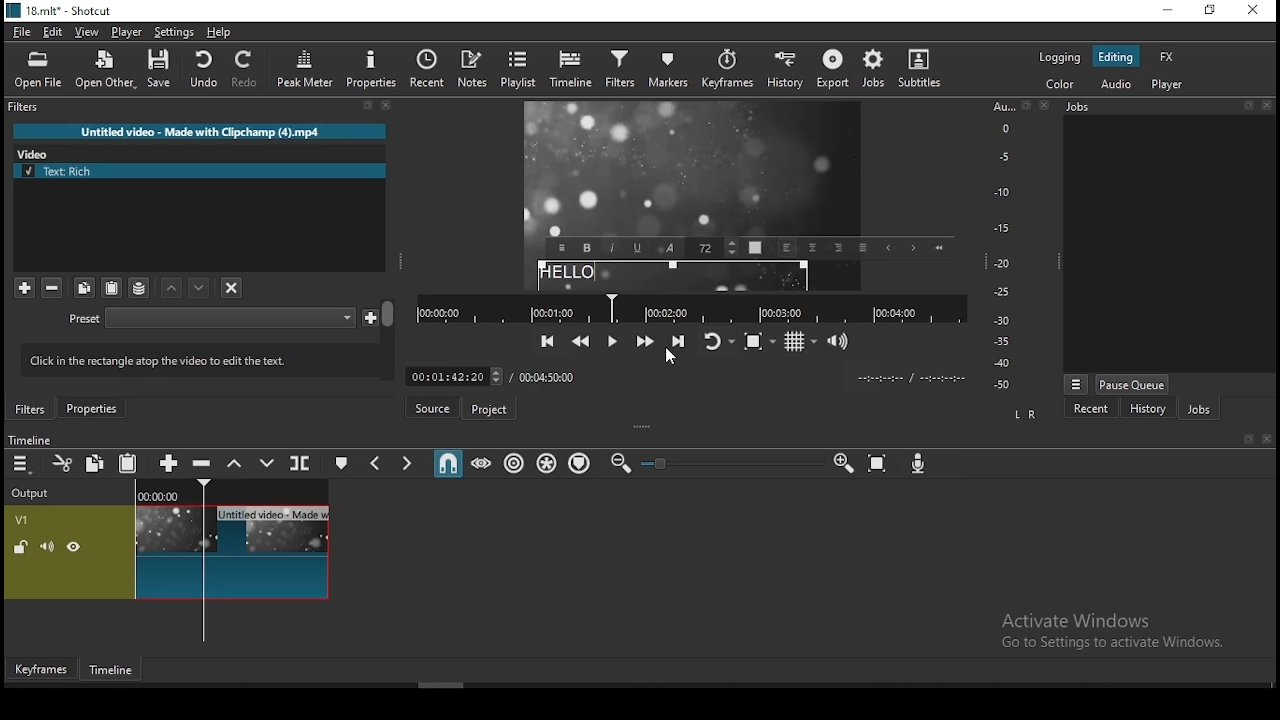  What do you see at coordinates (53, 289) in the screenshot?
I see `remove selected filters` at bounding box center [53, 289].